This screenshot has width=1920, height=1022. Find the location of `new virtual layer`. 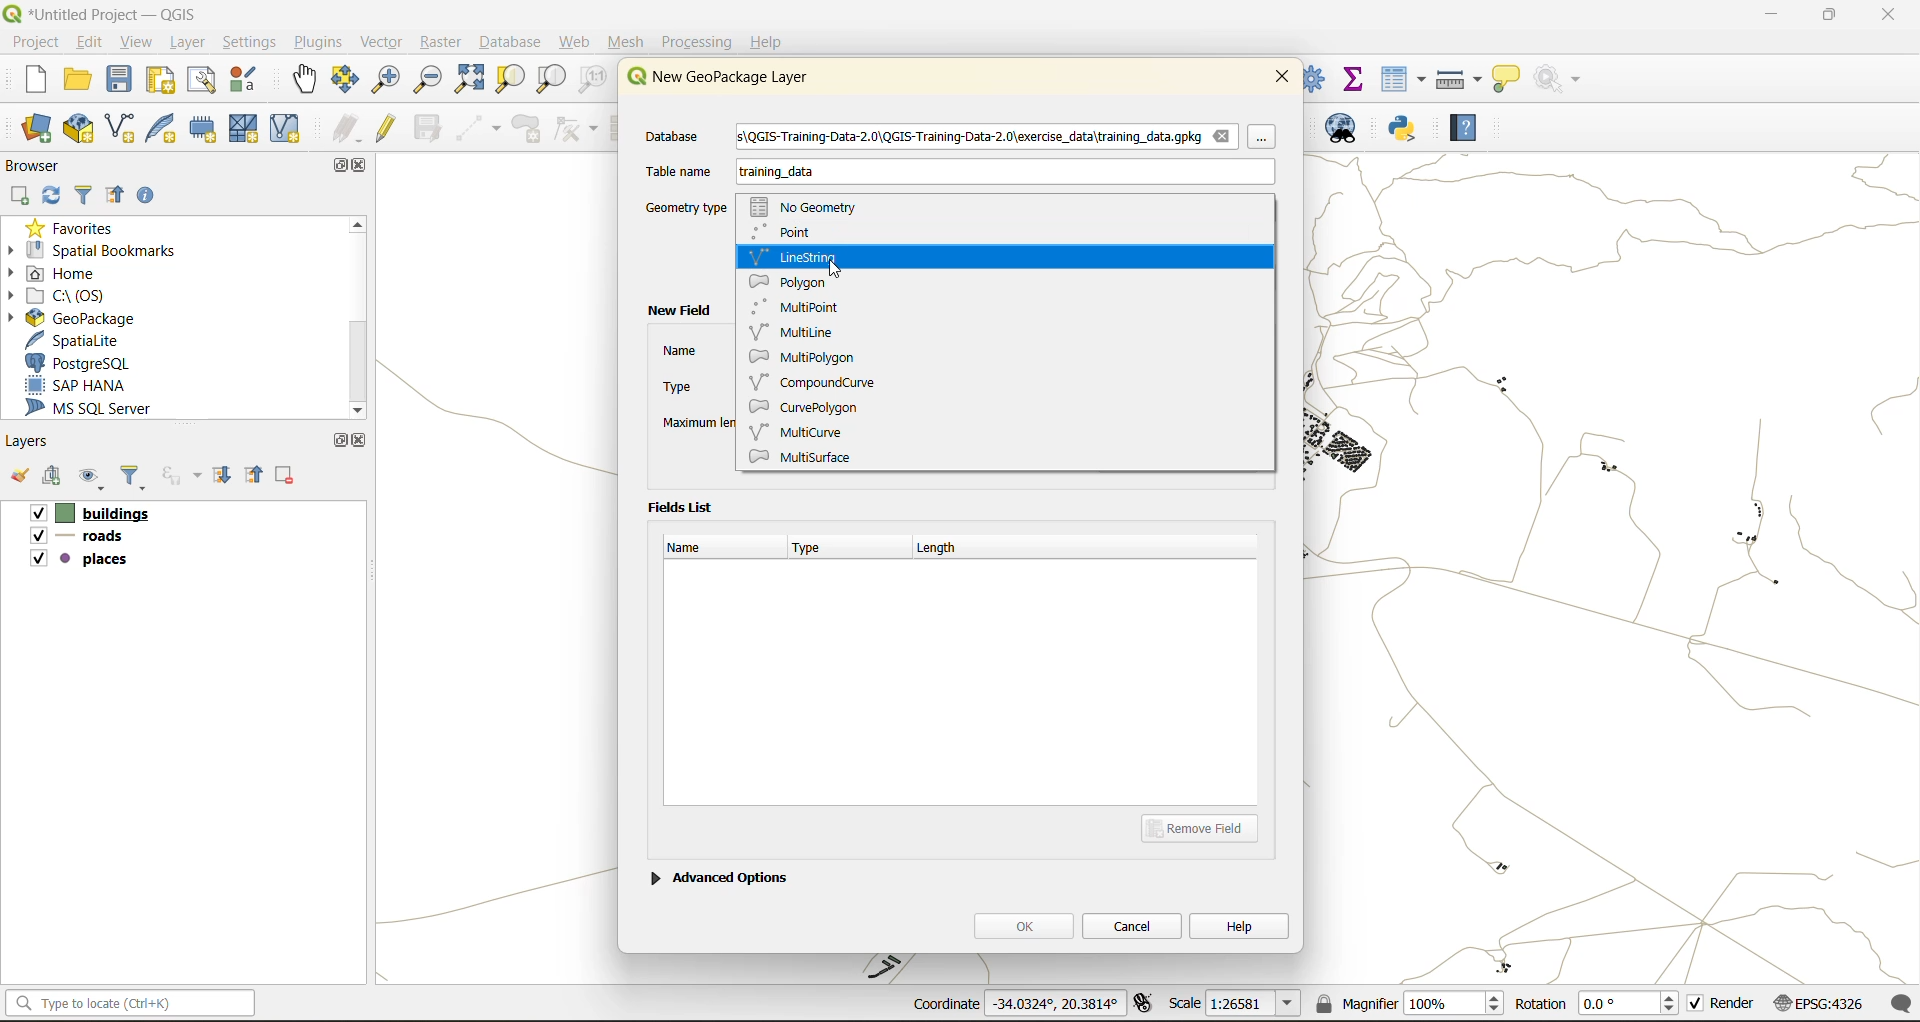

new virtual layer is located at coordinates (285, 129).